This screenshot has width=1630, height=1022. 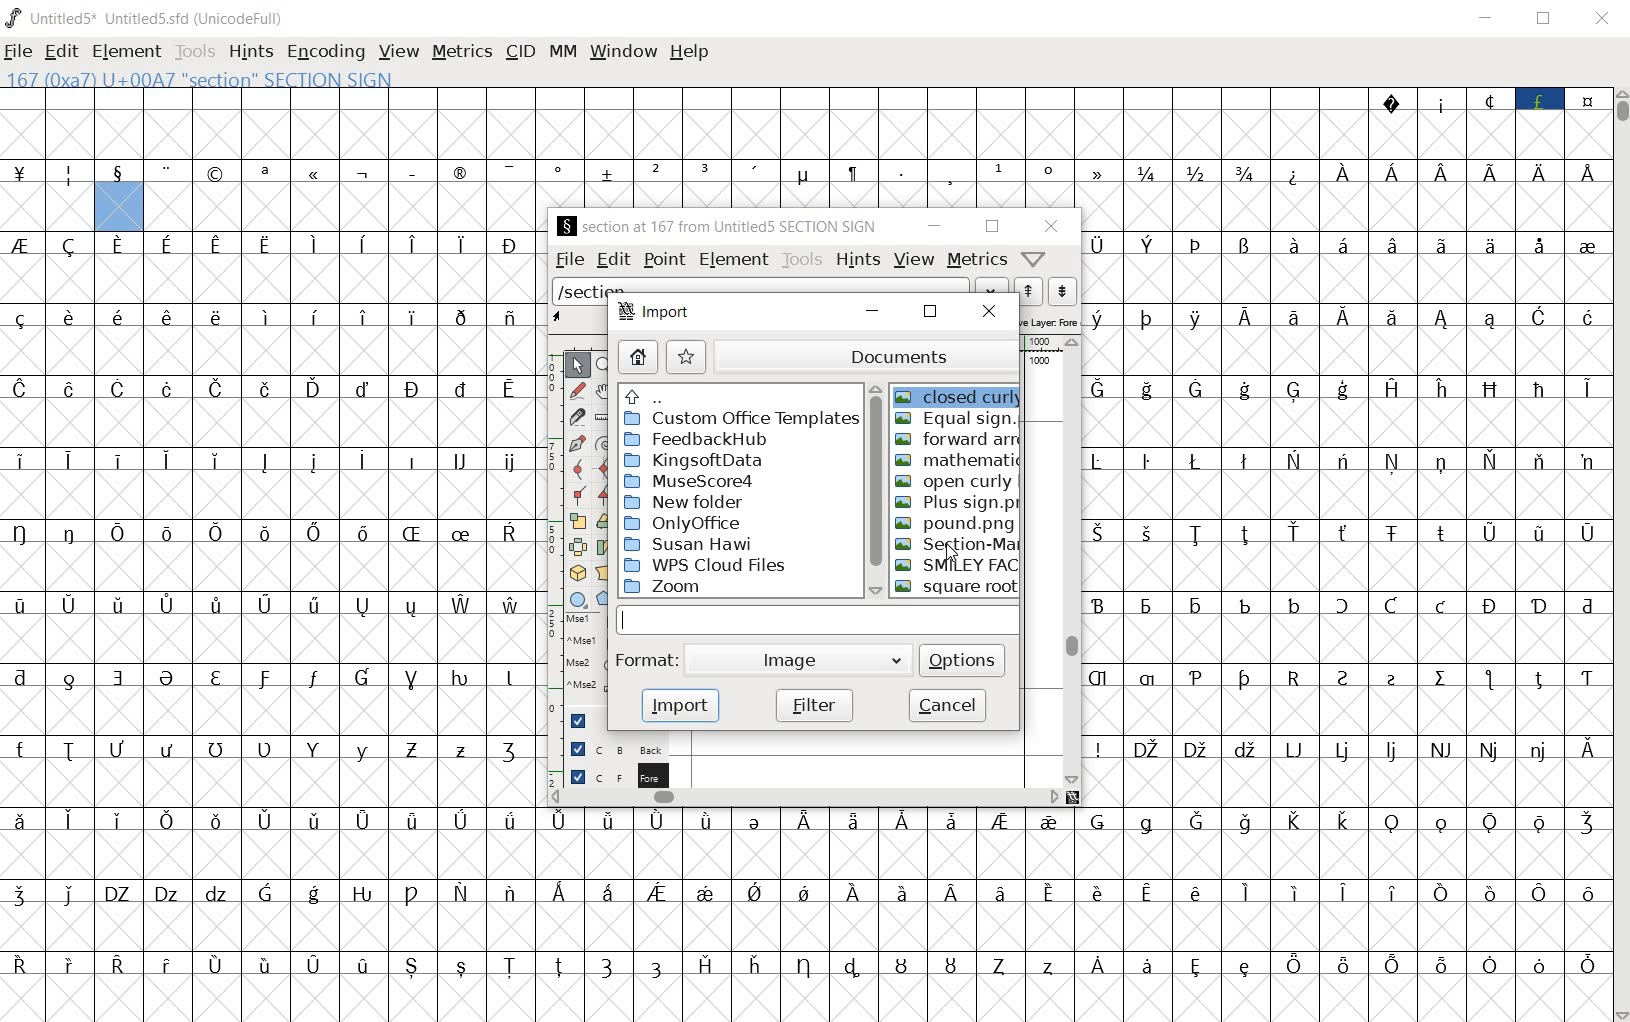 What do you see at coordinates (1341, 243) in the screenshot?
I see `special letters` at bounding box center [1341, 243].